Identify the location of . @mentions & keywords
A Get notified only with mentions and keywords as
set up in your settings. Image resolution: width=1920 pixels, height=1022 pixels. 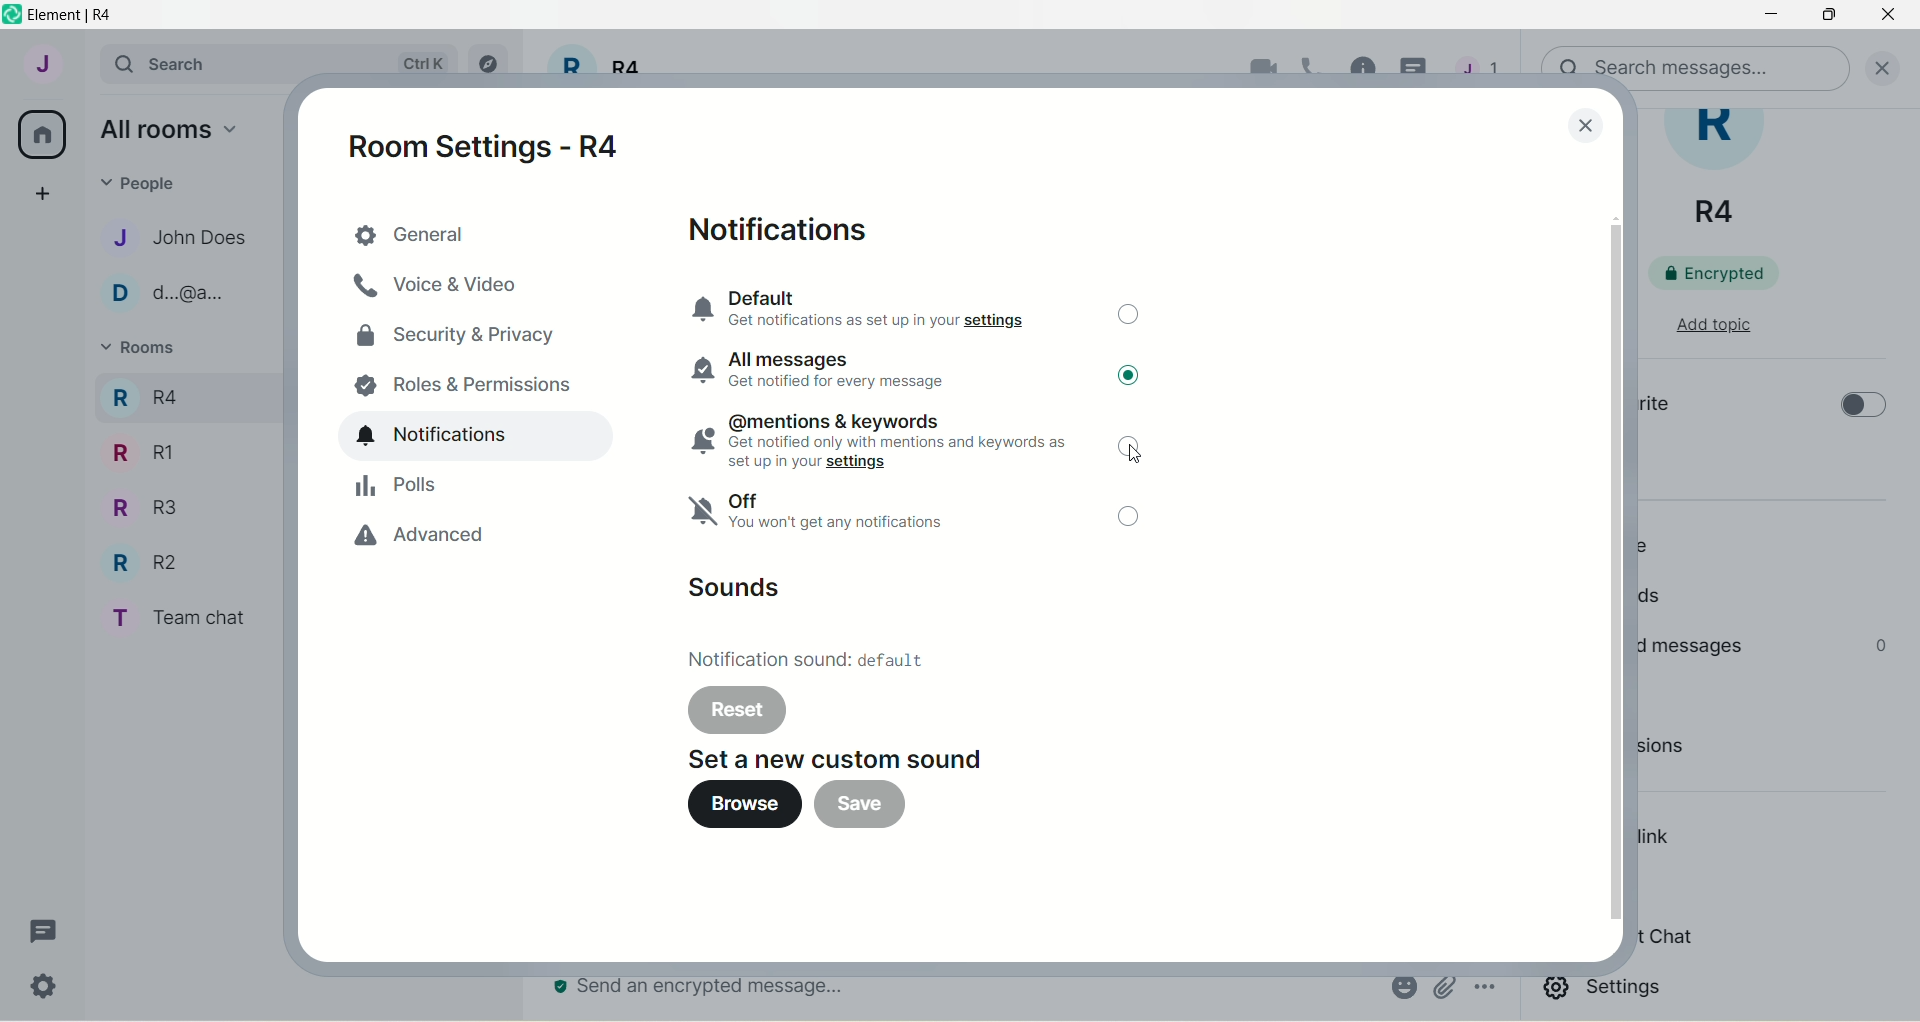
(871, 441).